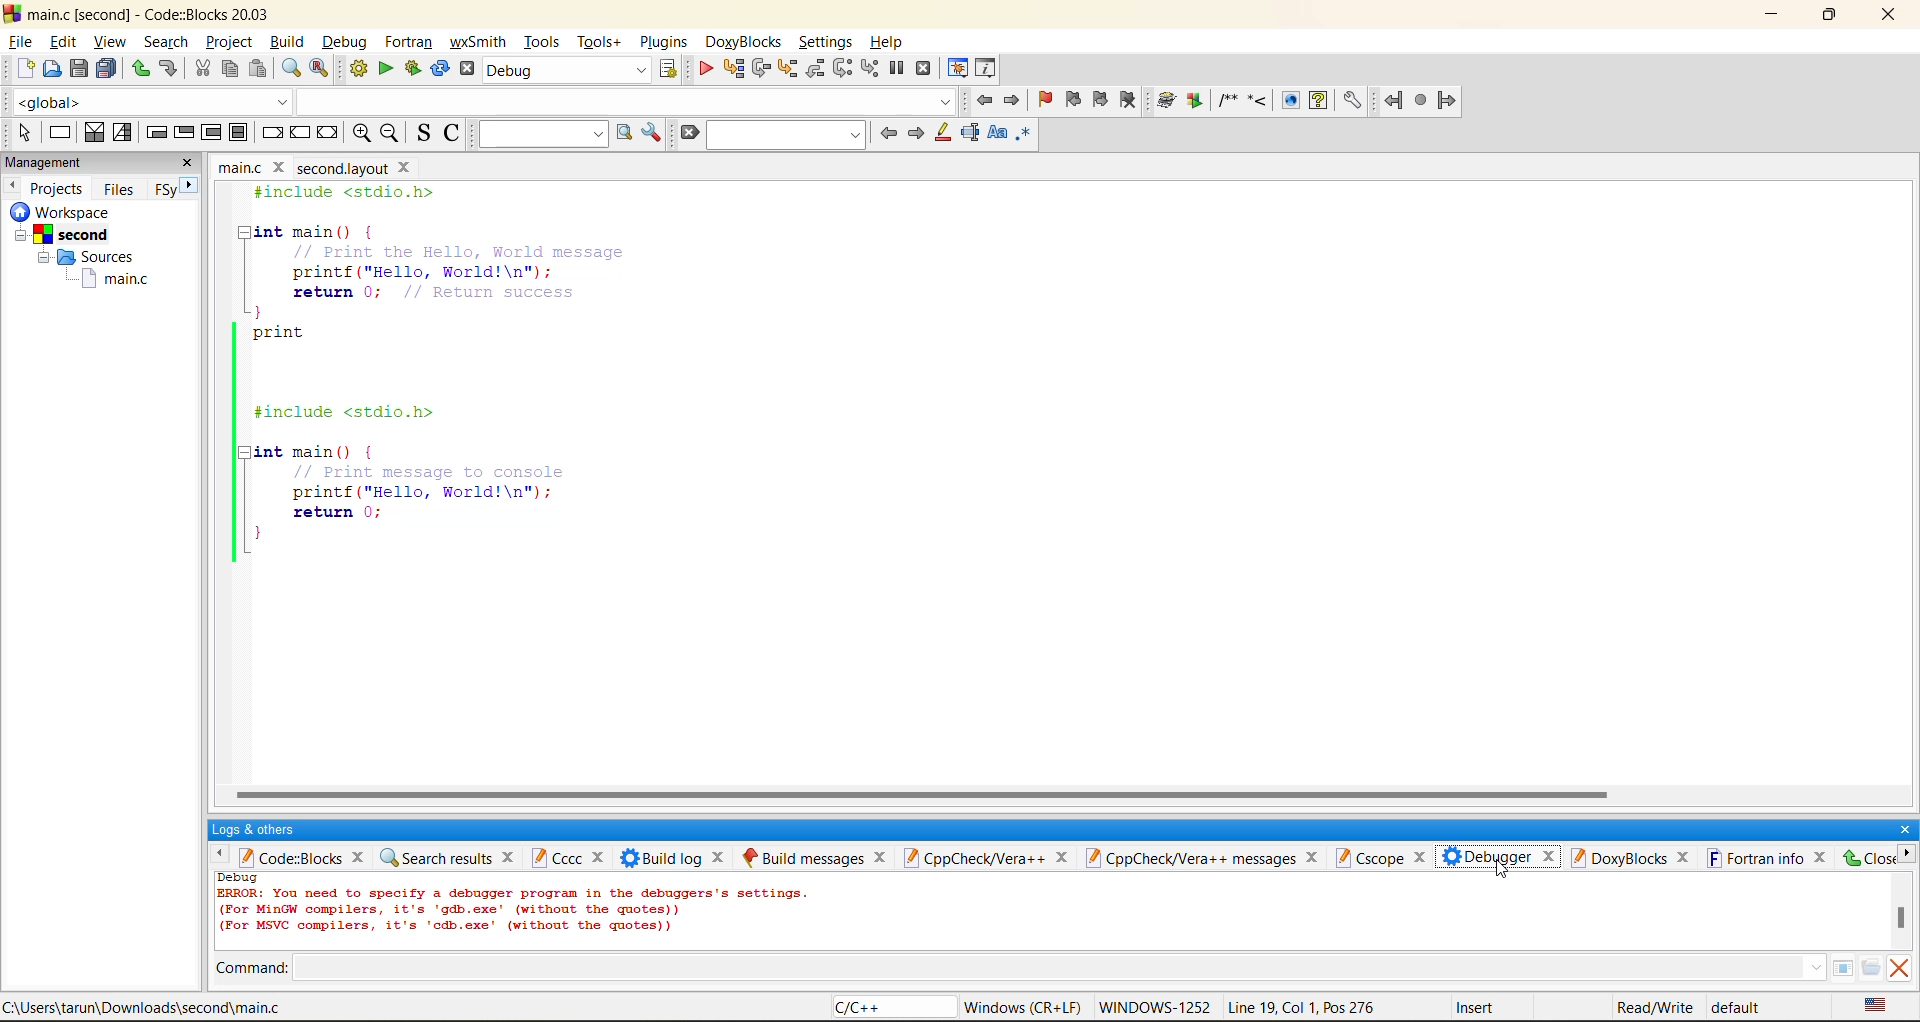 The height and width of the screenshot is (1022, 1920). Describe the element at coordinates (106, 70) in the screenshot. I see `save everything` at that location.